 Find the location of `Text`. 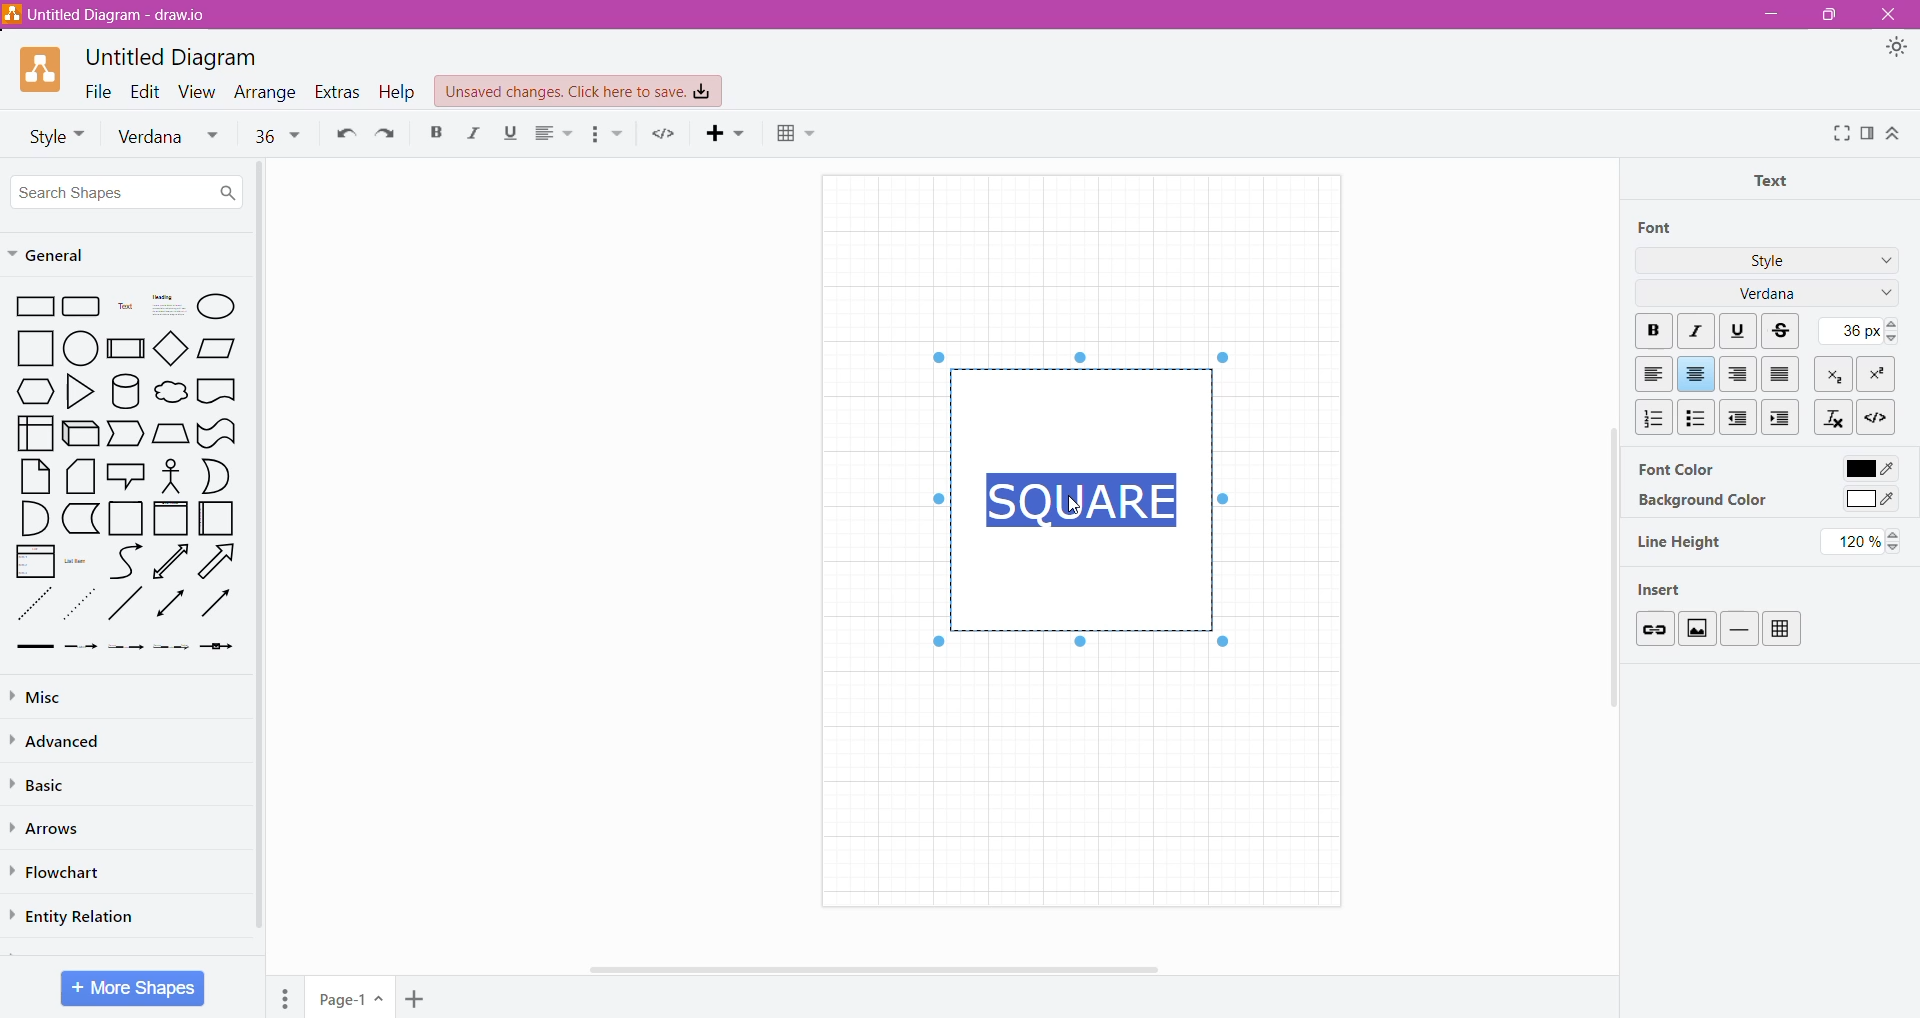

Text is located at coordinates (1777, 179).